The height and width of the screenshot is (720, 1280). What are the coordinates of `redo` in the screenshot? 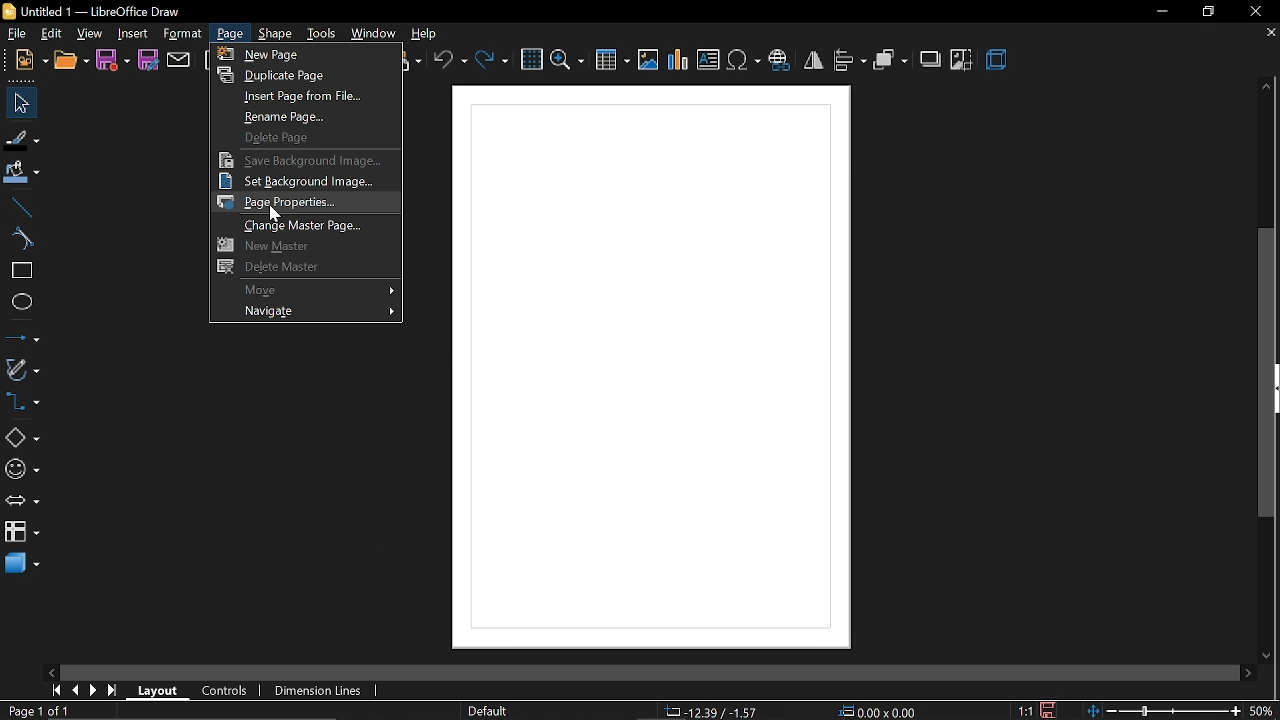 It's located at (494, 62).